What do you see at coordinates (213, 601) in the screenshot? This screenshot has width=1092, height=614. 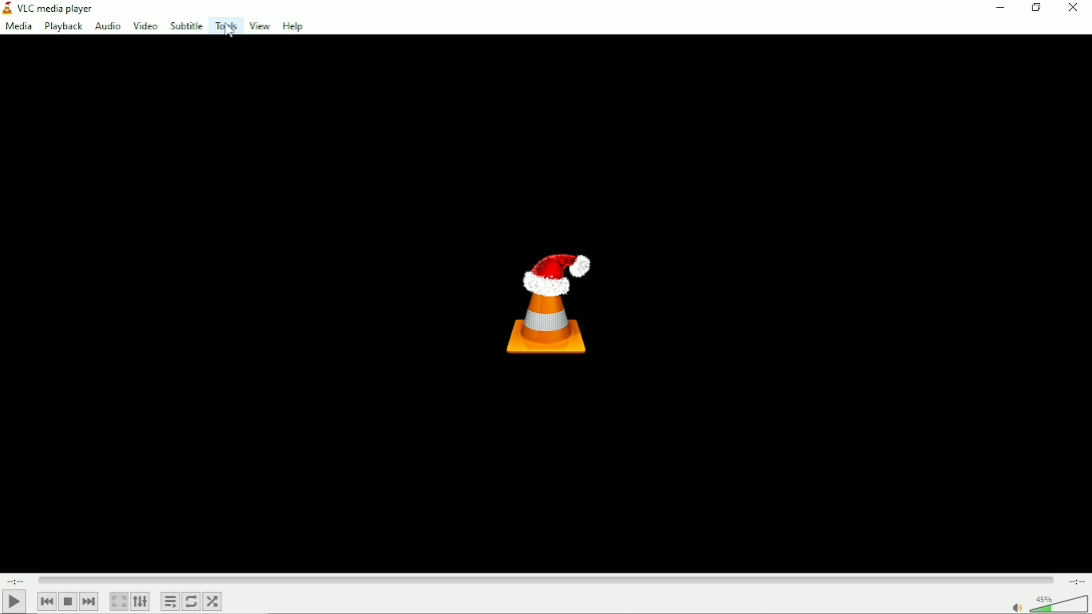 I see `Random` at bounding box center [213, 601].